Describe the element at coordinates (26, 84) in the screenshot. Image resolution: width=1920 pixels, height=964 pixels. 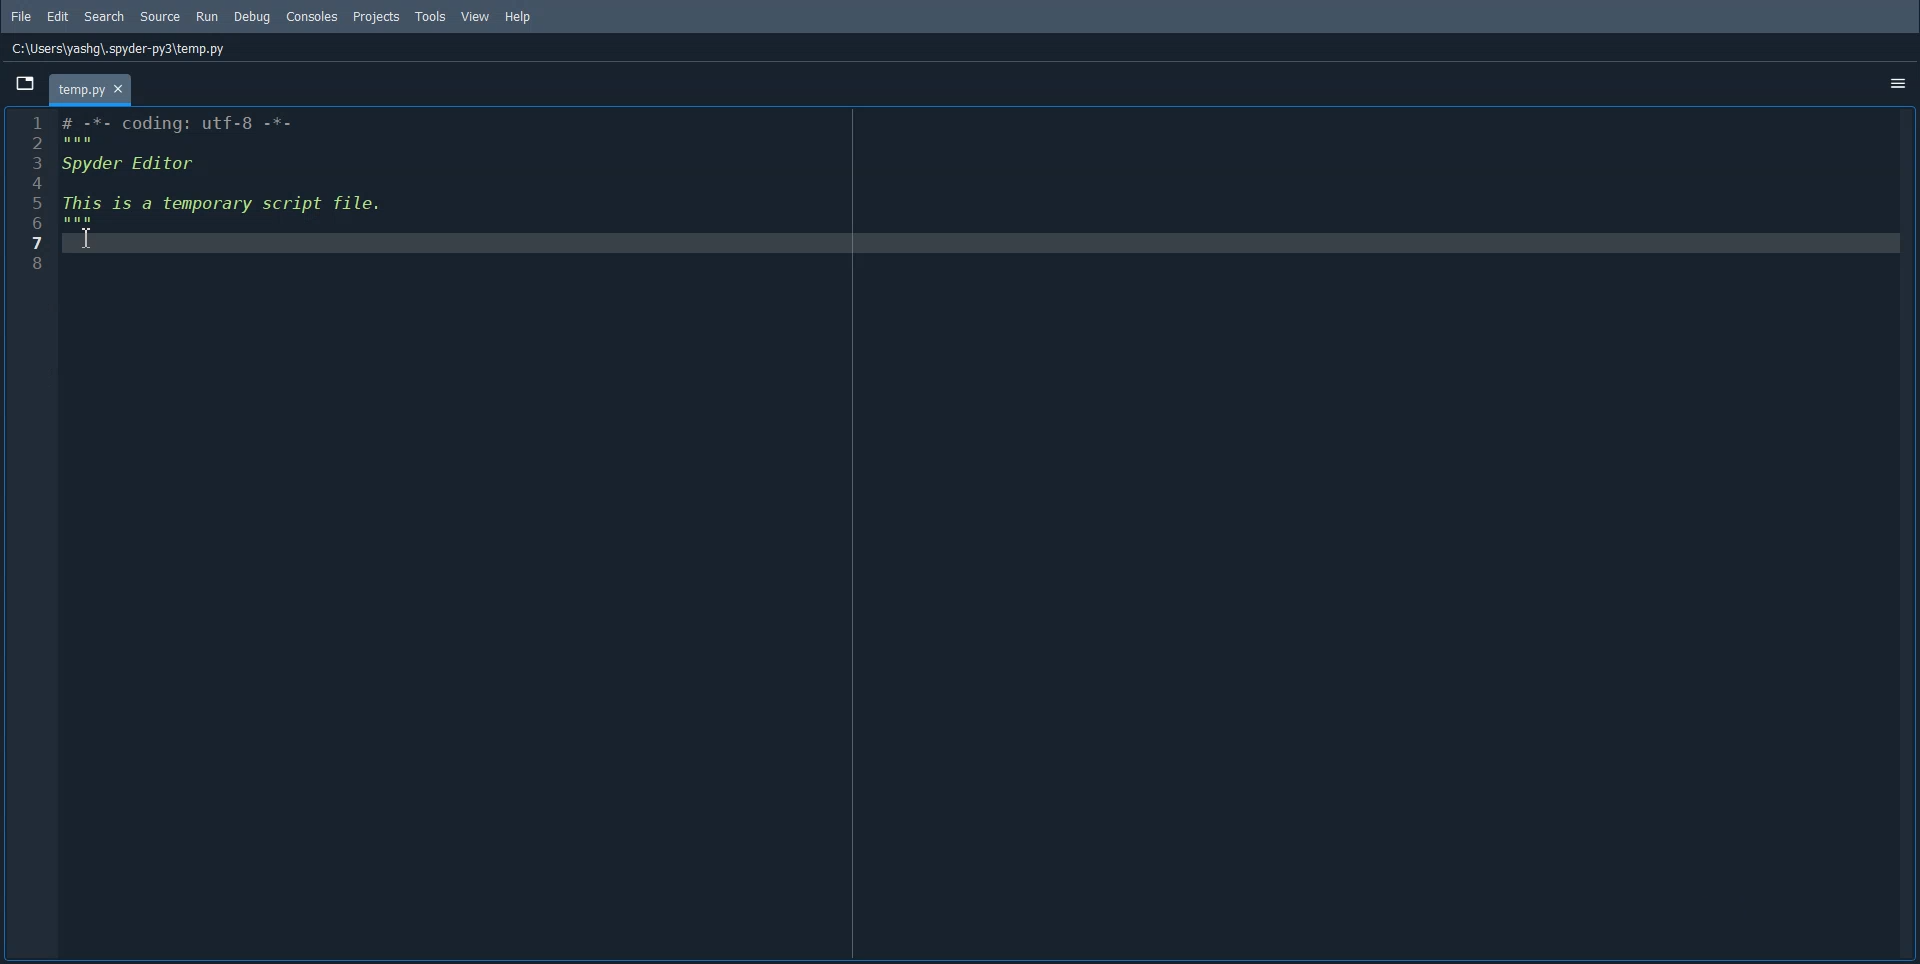
I see `Browse tab` at that location.